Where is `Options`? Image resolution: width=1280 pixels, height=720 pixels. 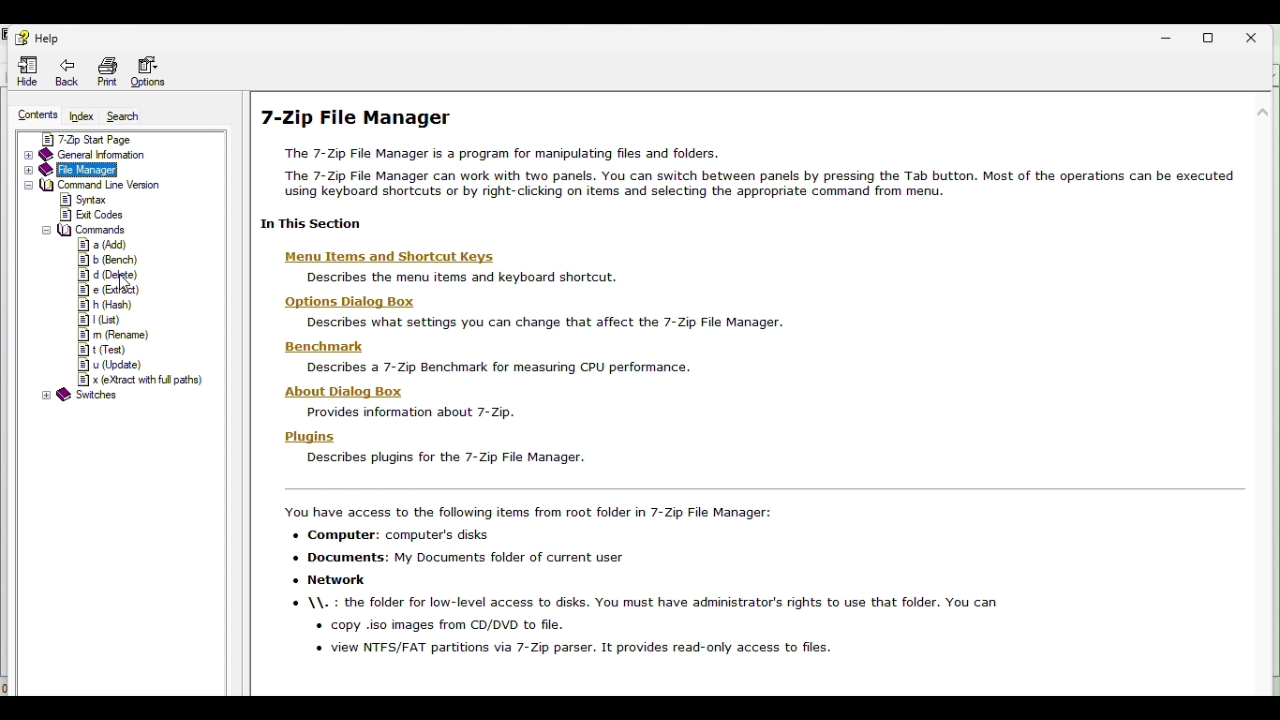 Options is located at coordinates (153, 73).